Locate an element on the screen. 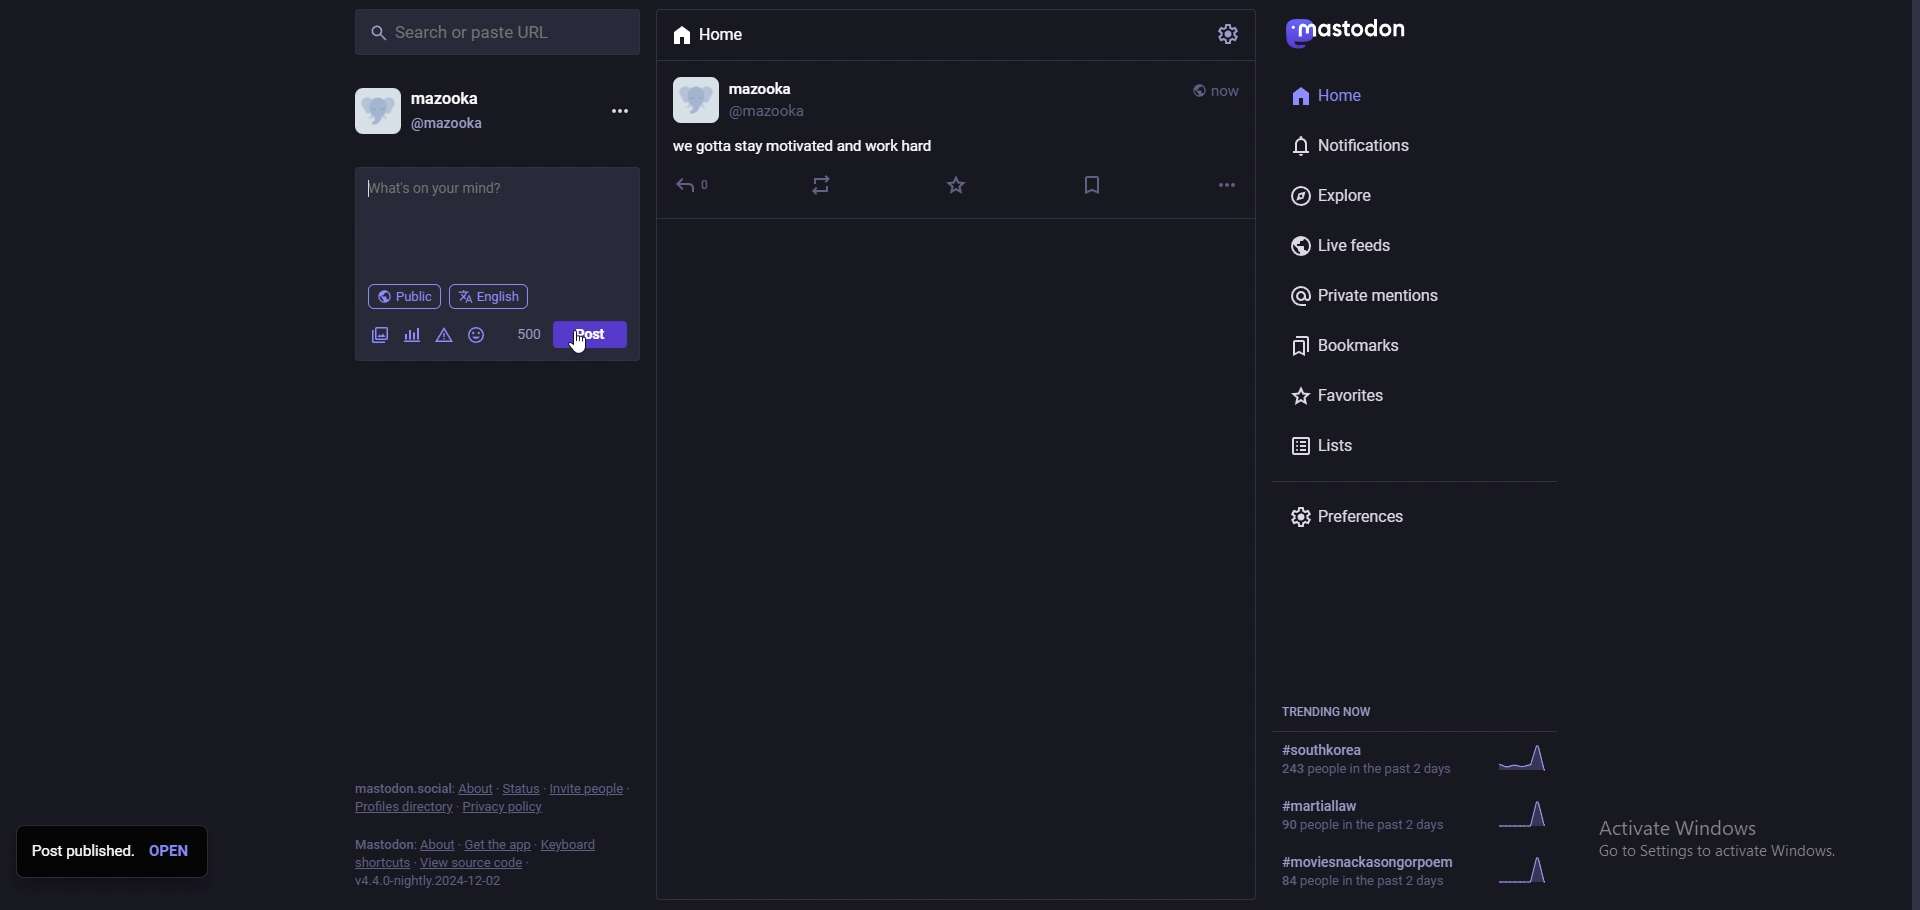  settings is located at coordinates (1226, 36).